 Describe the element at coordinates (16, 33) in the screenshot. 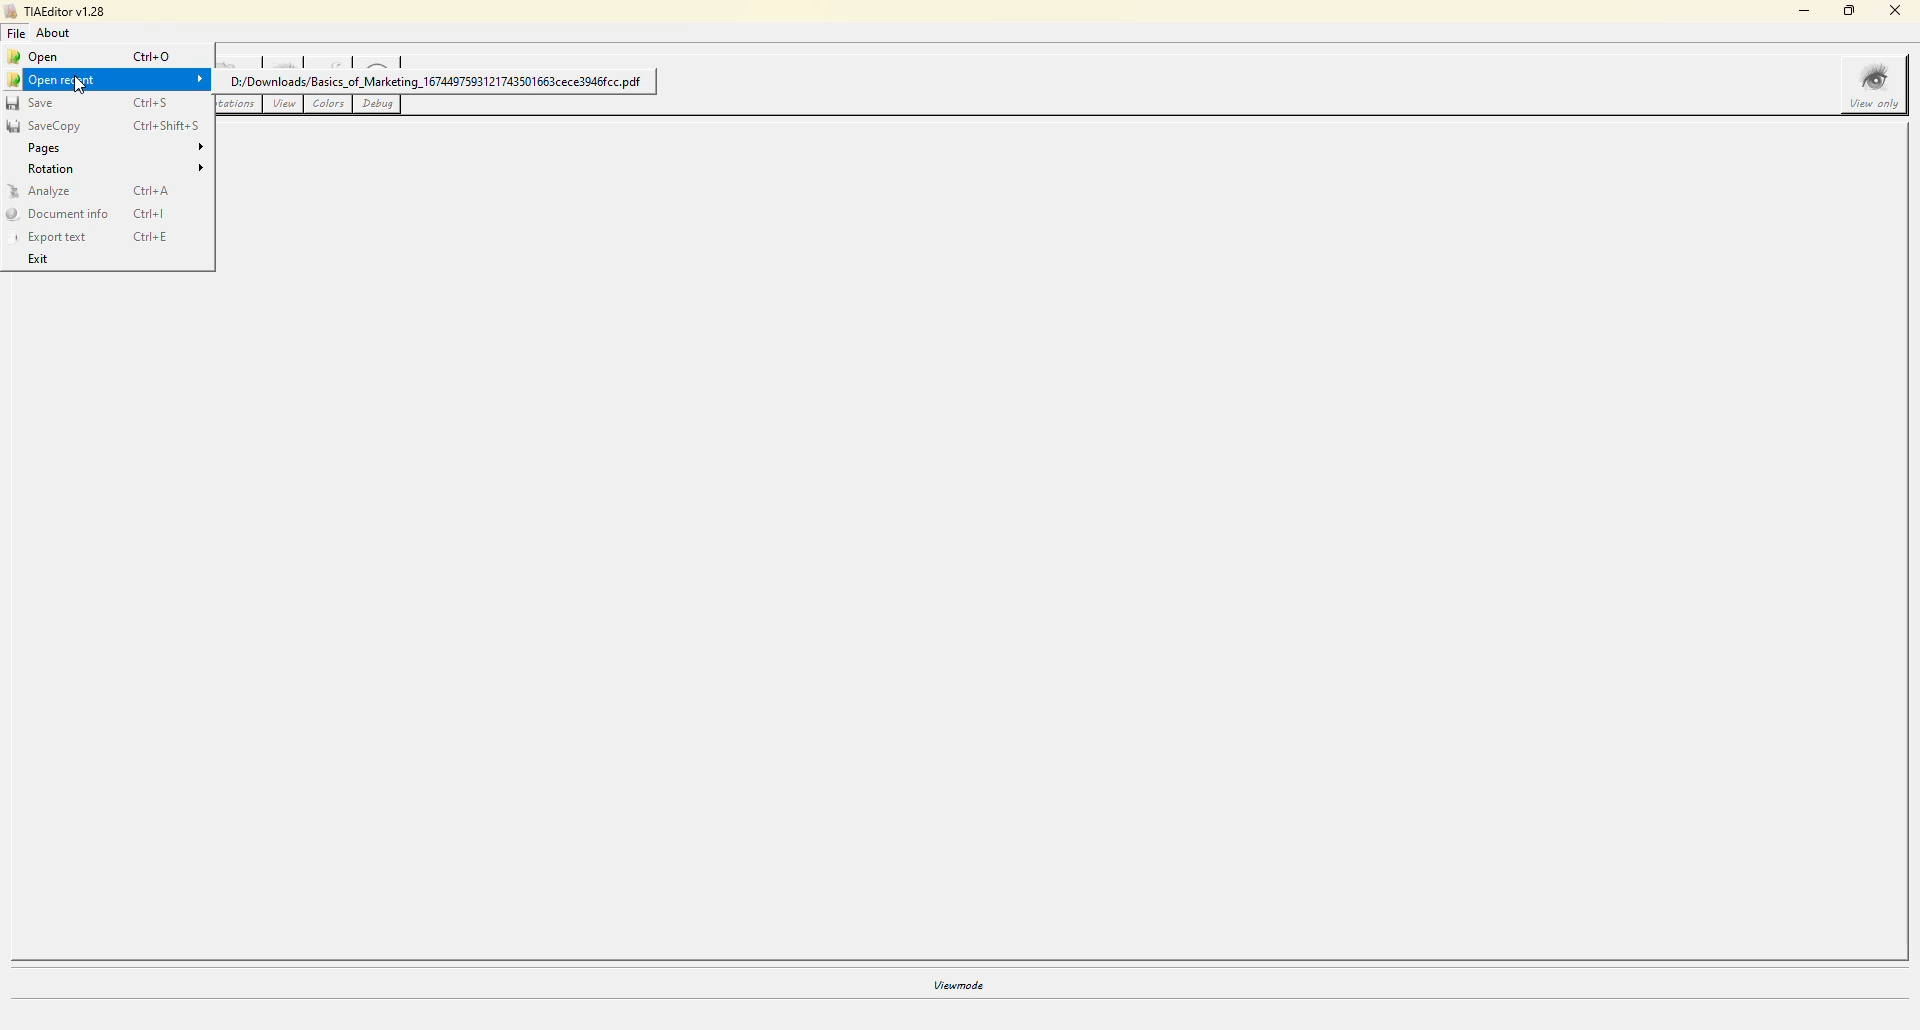

I see `file` at that location.